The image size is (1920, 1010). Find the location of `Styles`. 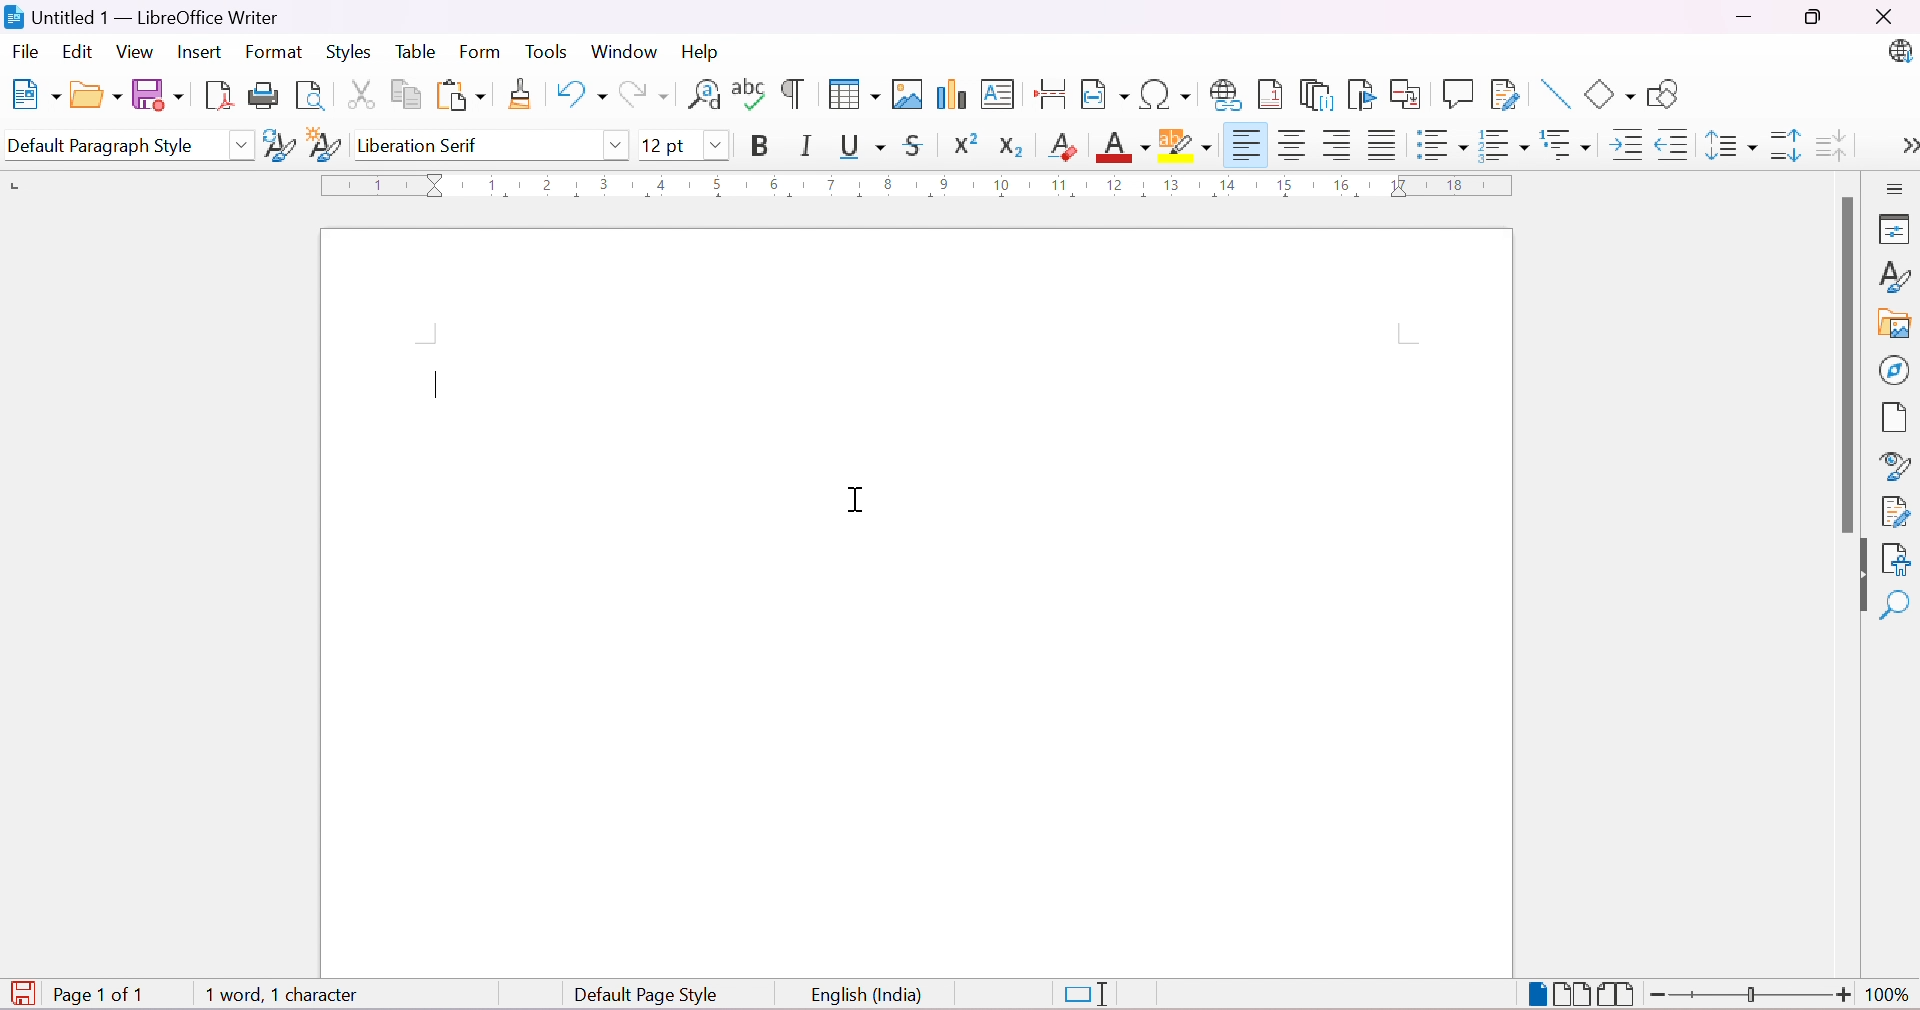

Styles is located at coordinates (1895, 276).